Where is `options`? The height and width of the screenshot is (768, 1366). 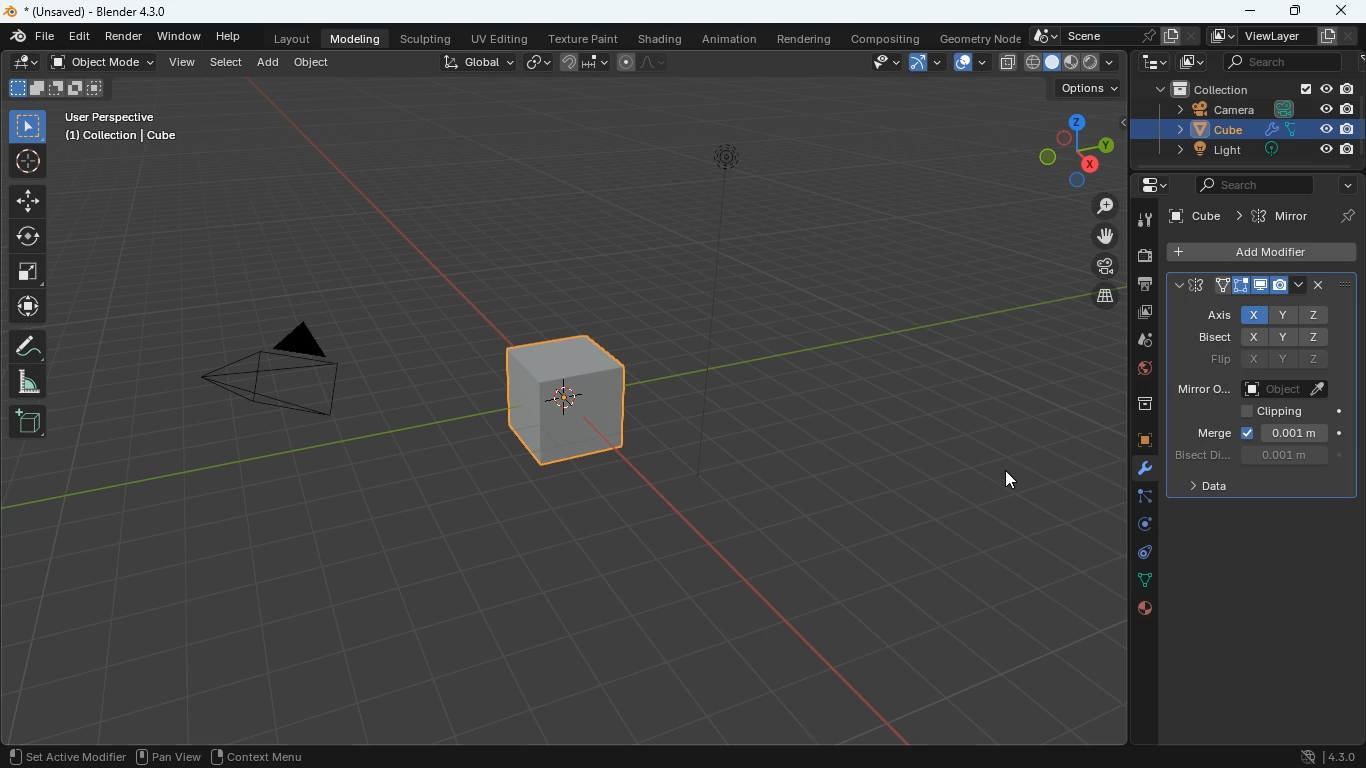 options is located at coordinates (1085, 91).